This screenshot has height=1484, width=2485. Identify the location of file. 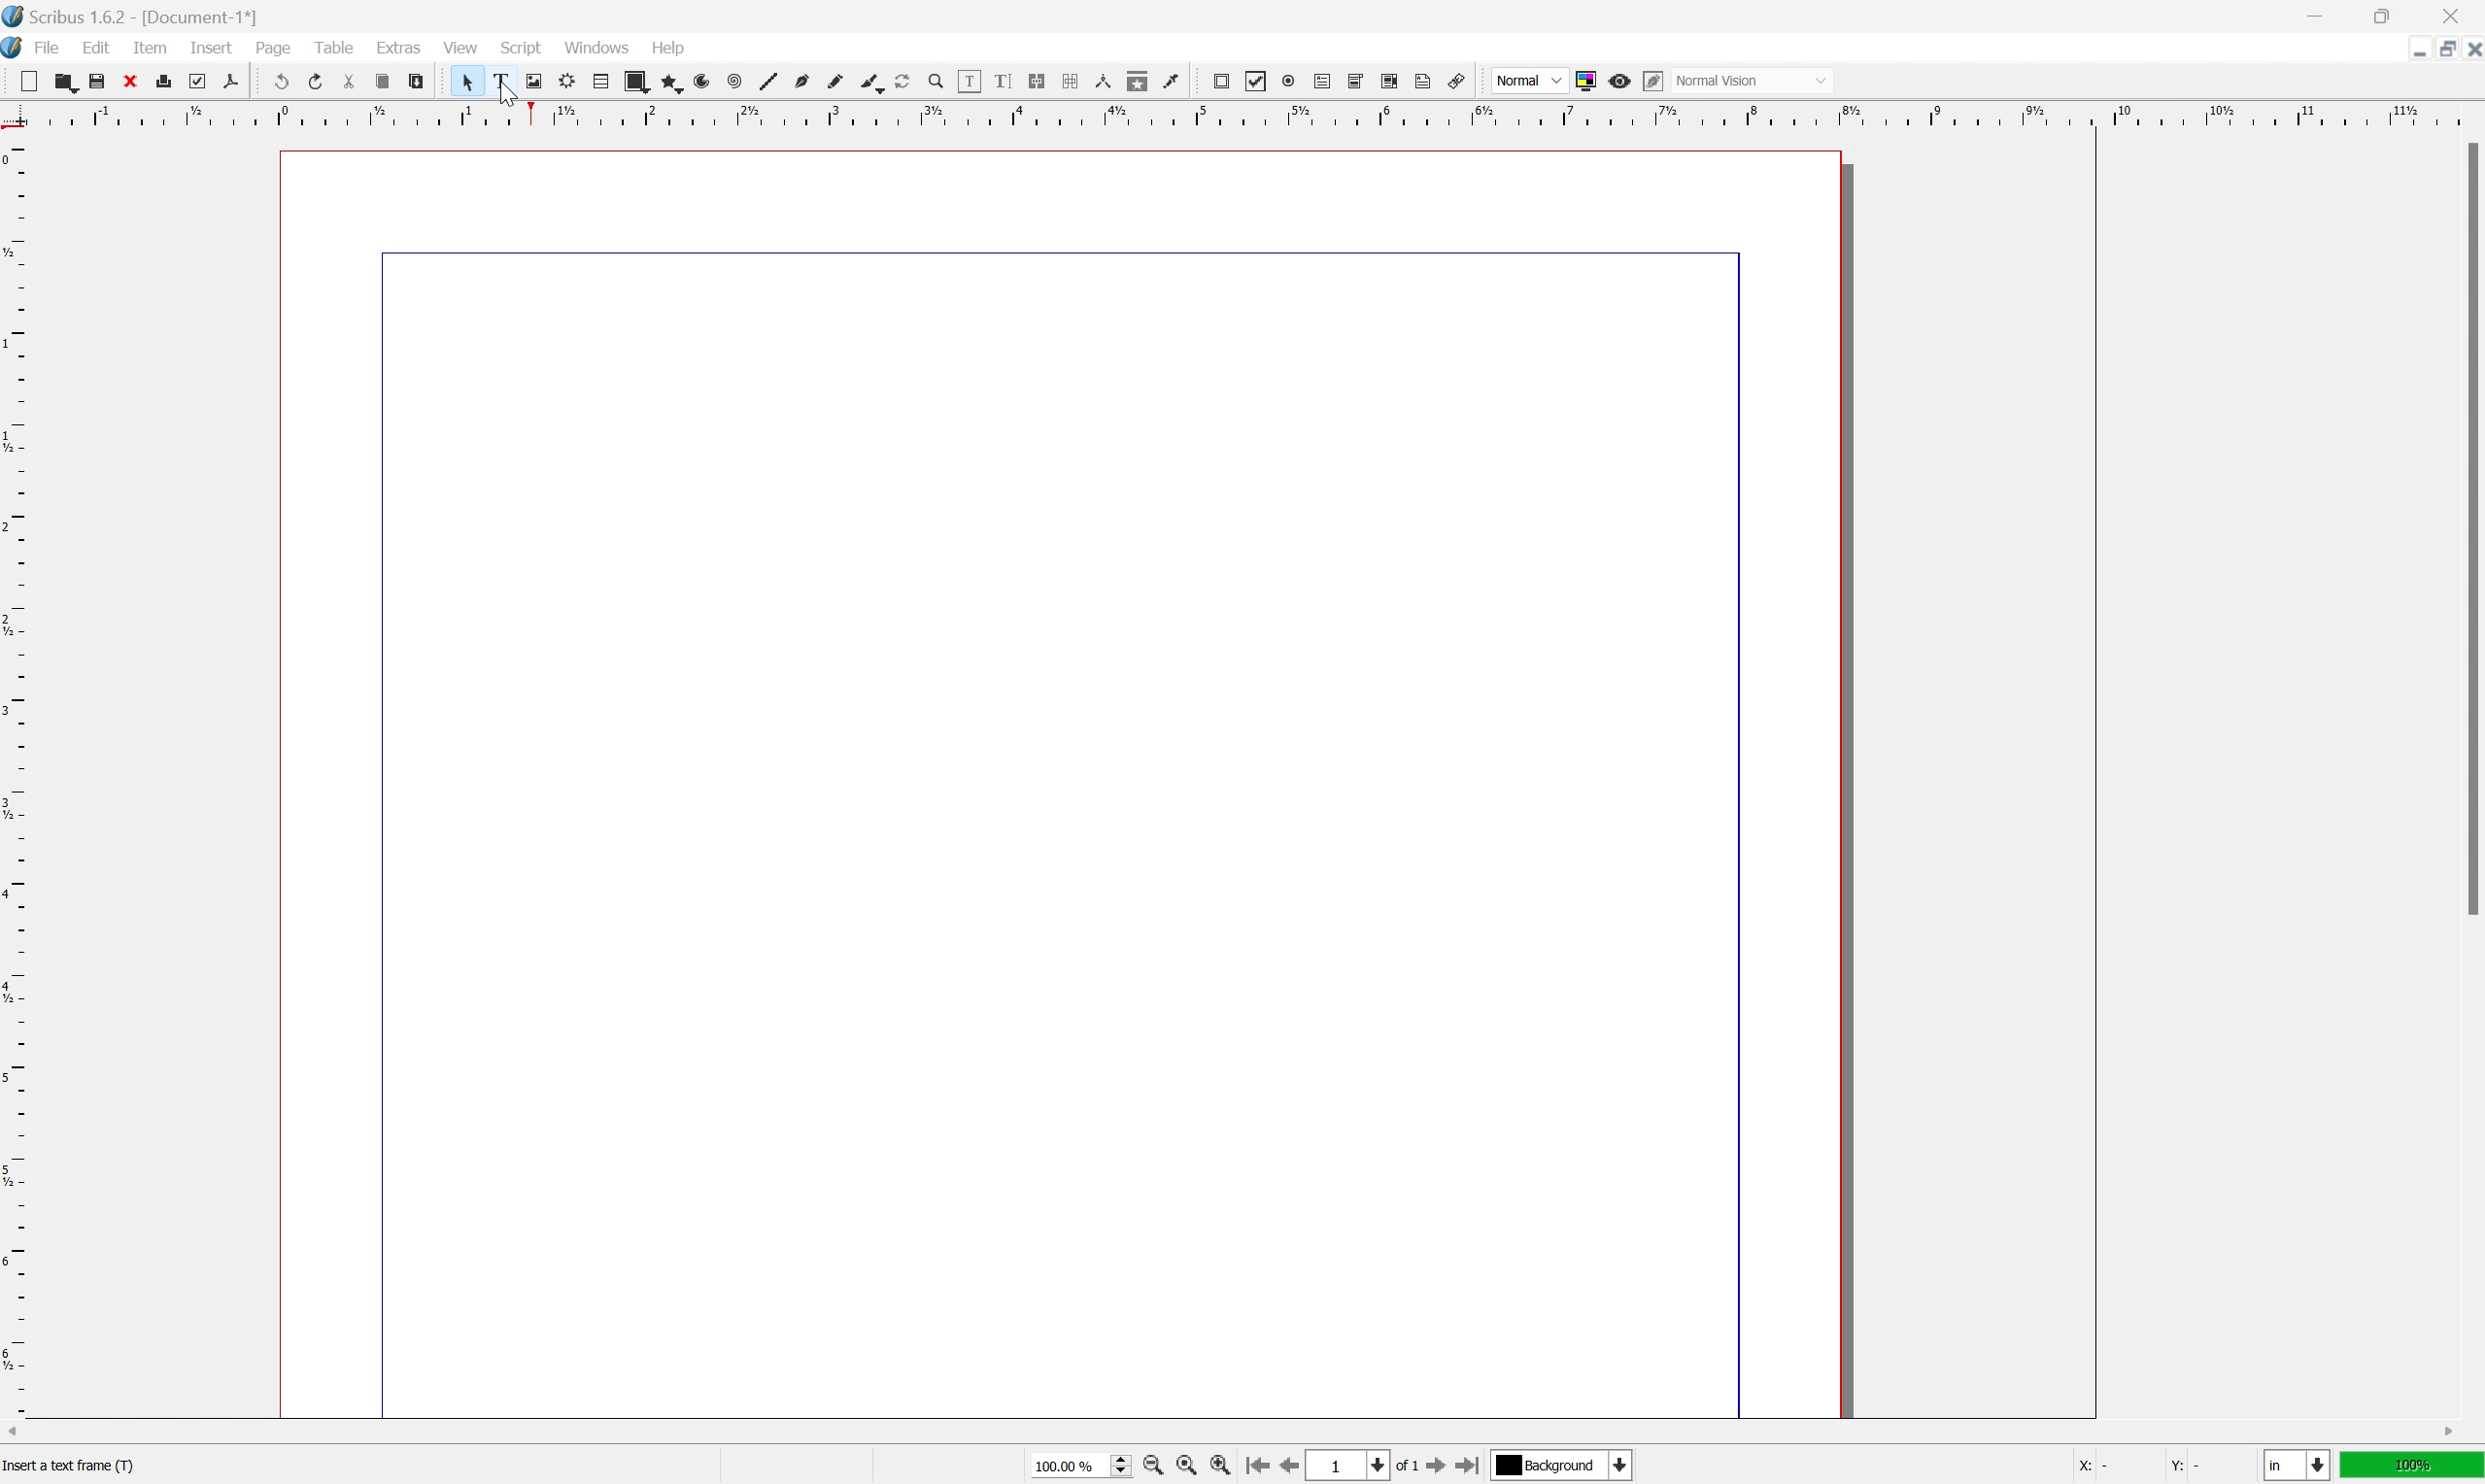
(50, 49).